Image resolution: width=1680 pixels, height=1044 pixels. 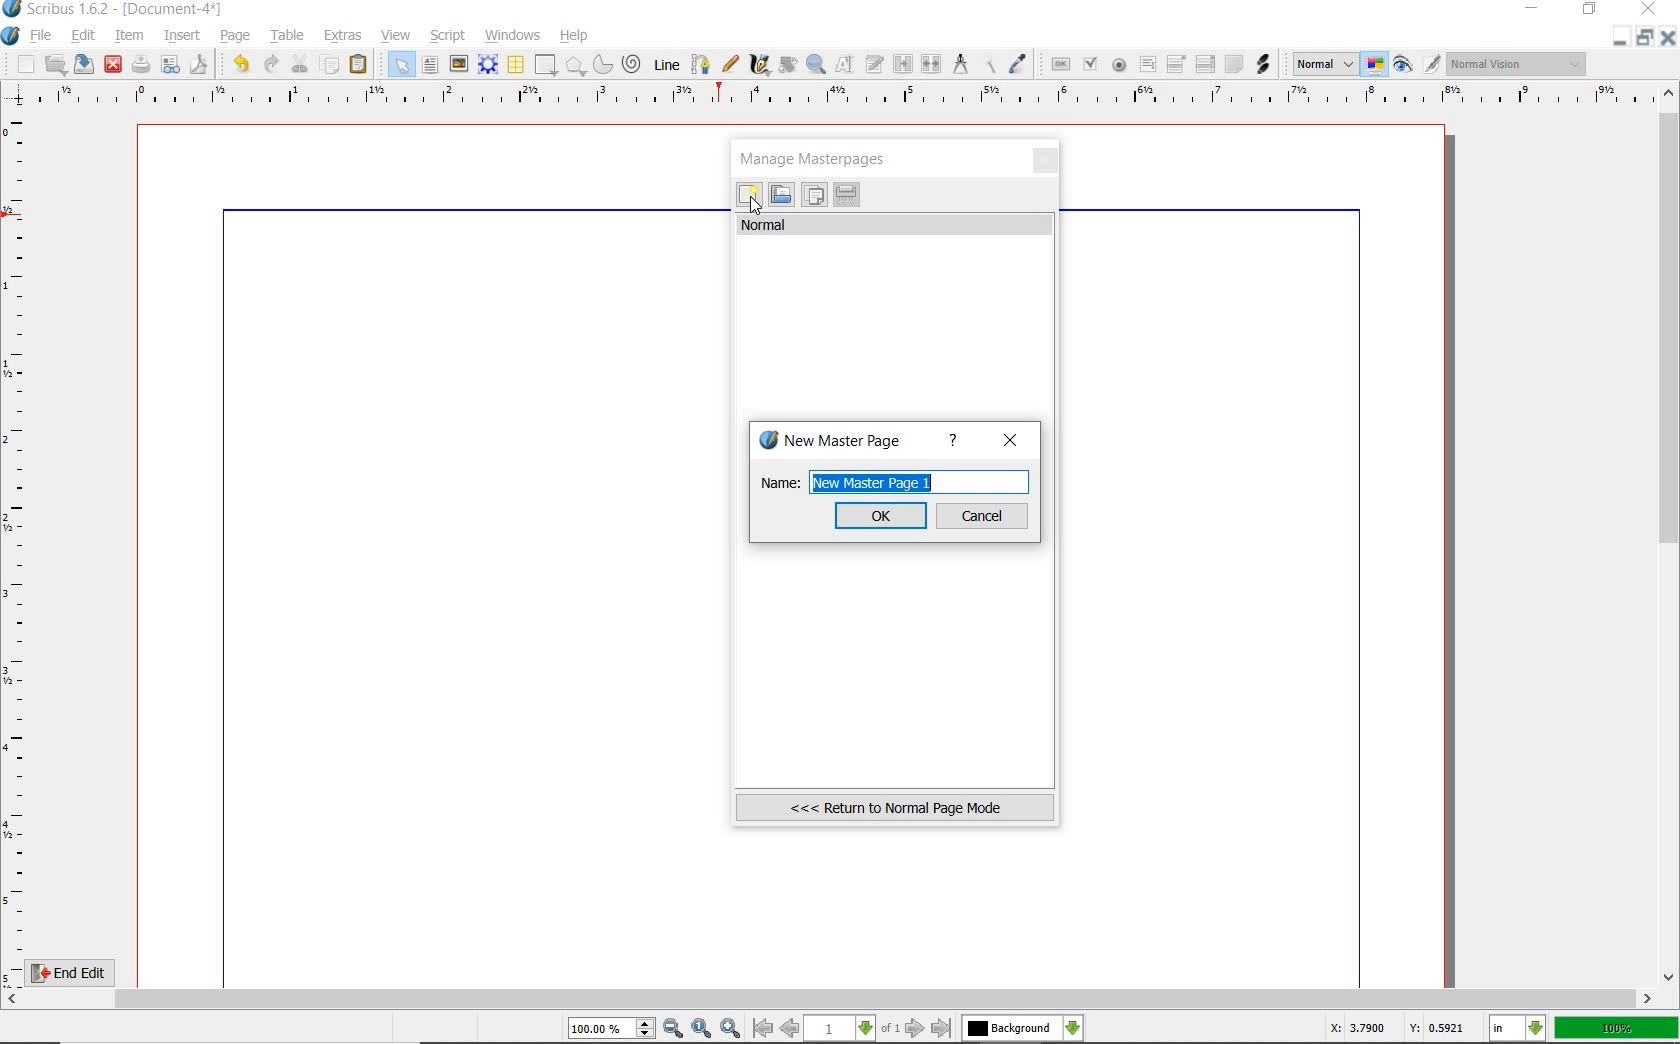 I want to click on restore, so click(x=1591, y=11).